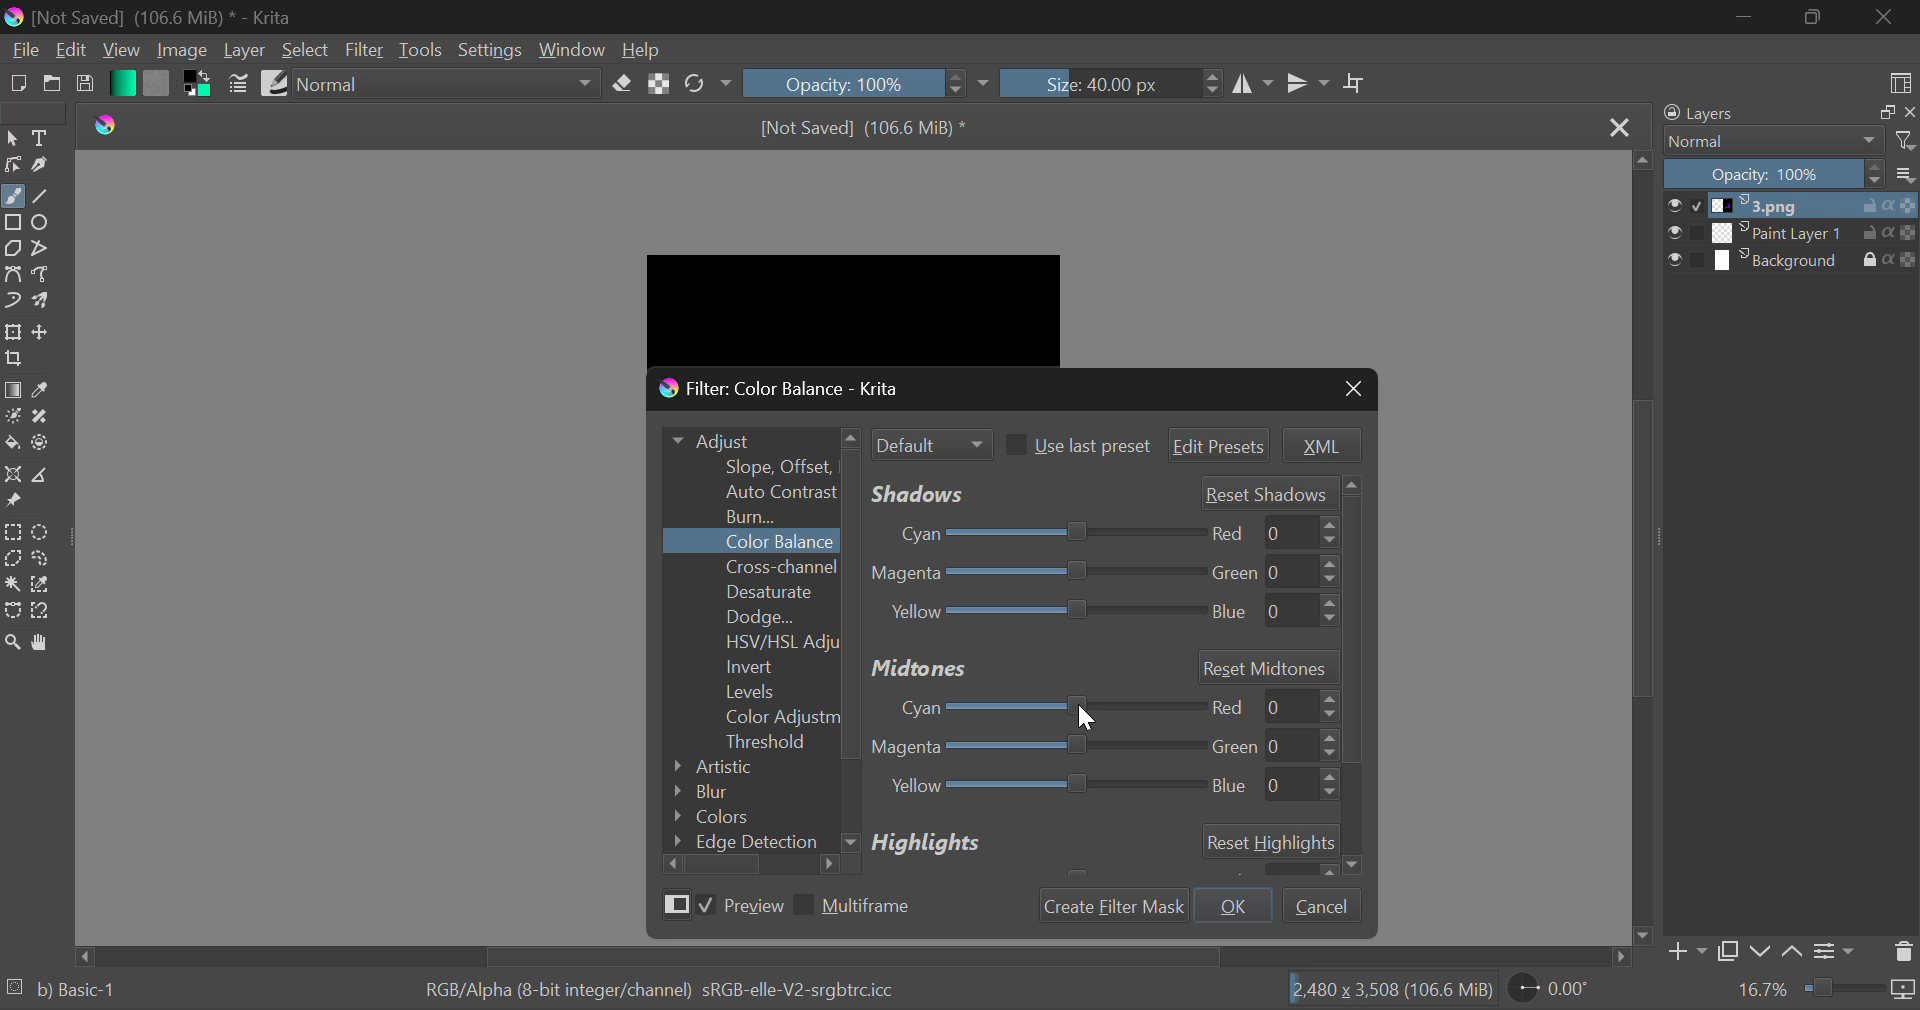 The image size is (1920, 1010). Describe the element at coordinates (13, 642) in the screenshot. I see `Zoom` at that location.